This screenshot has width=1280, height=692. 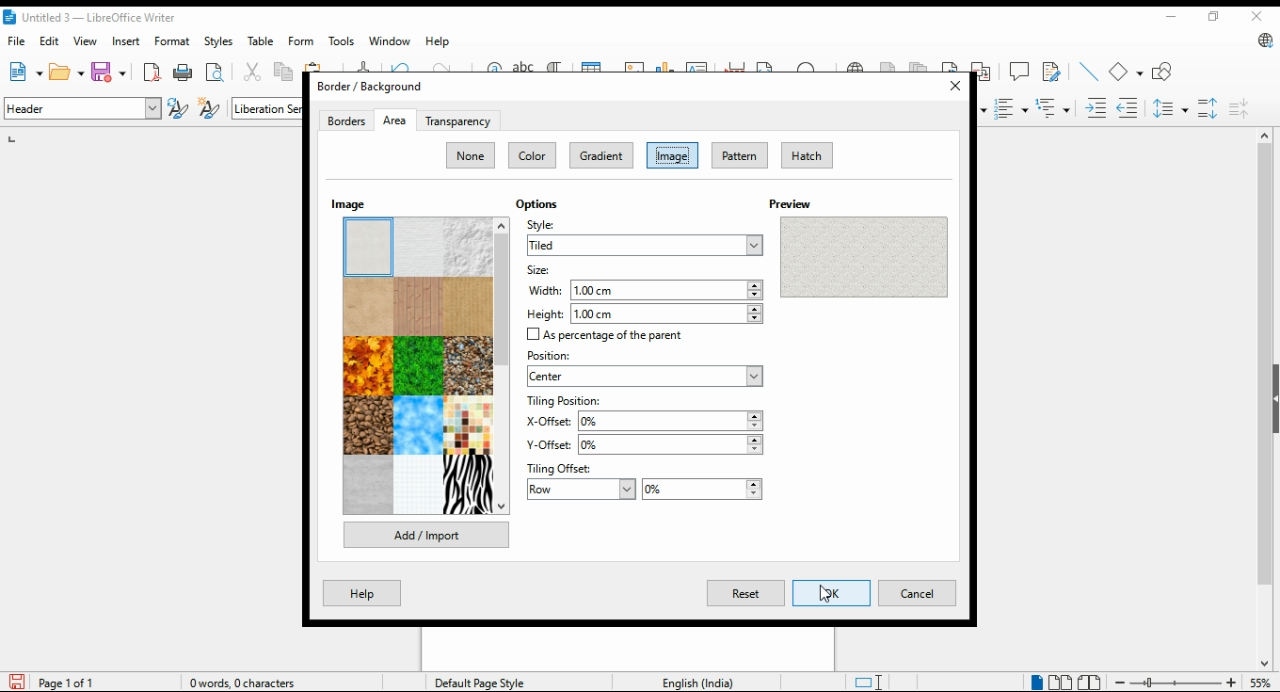 I want to click on pattern, so click(x=739, y=155).